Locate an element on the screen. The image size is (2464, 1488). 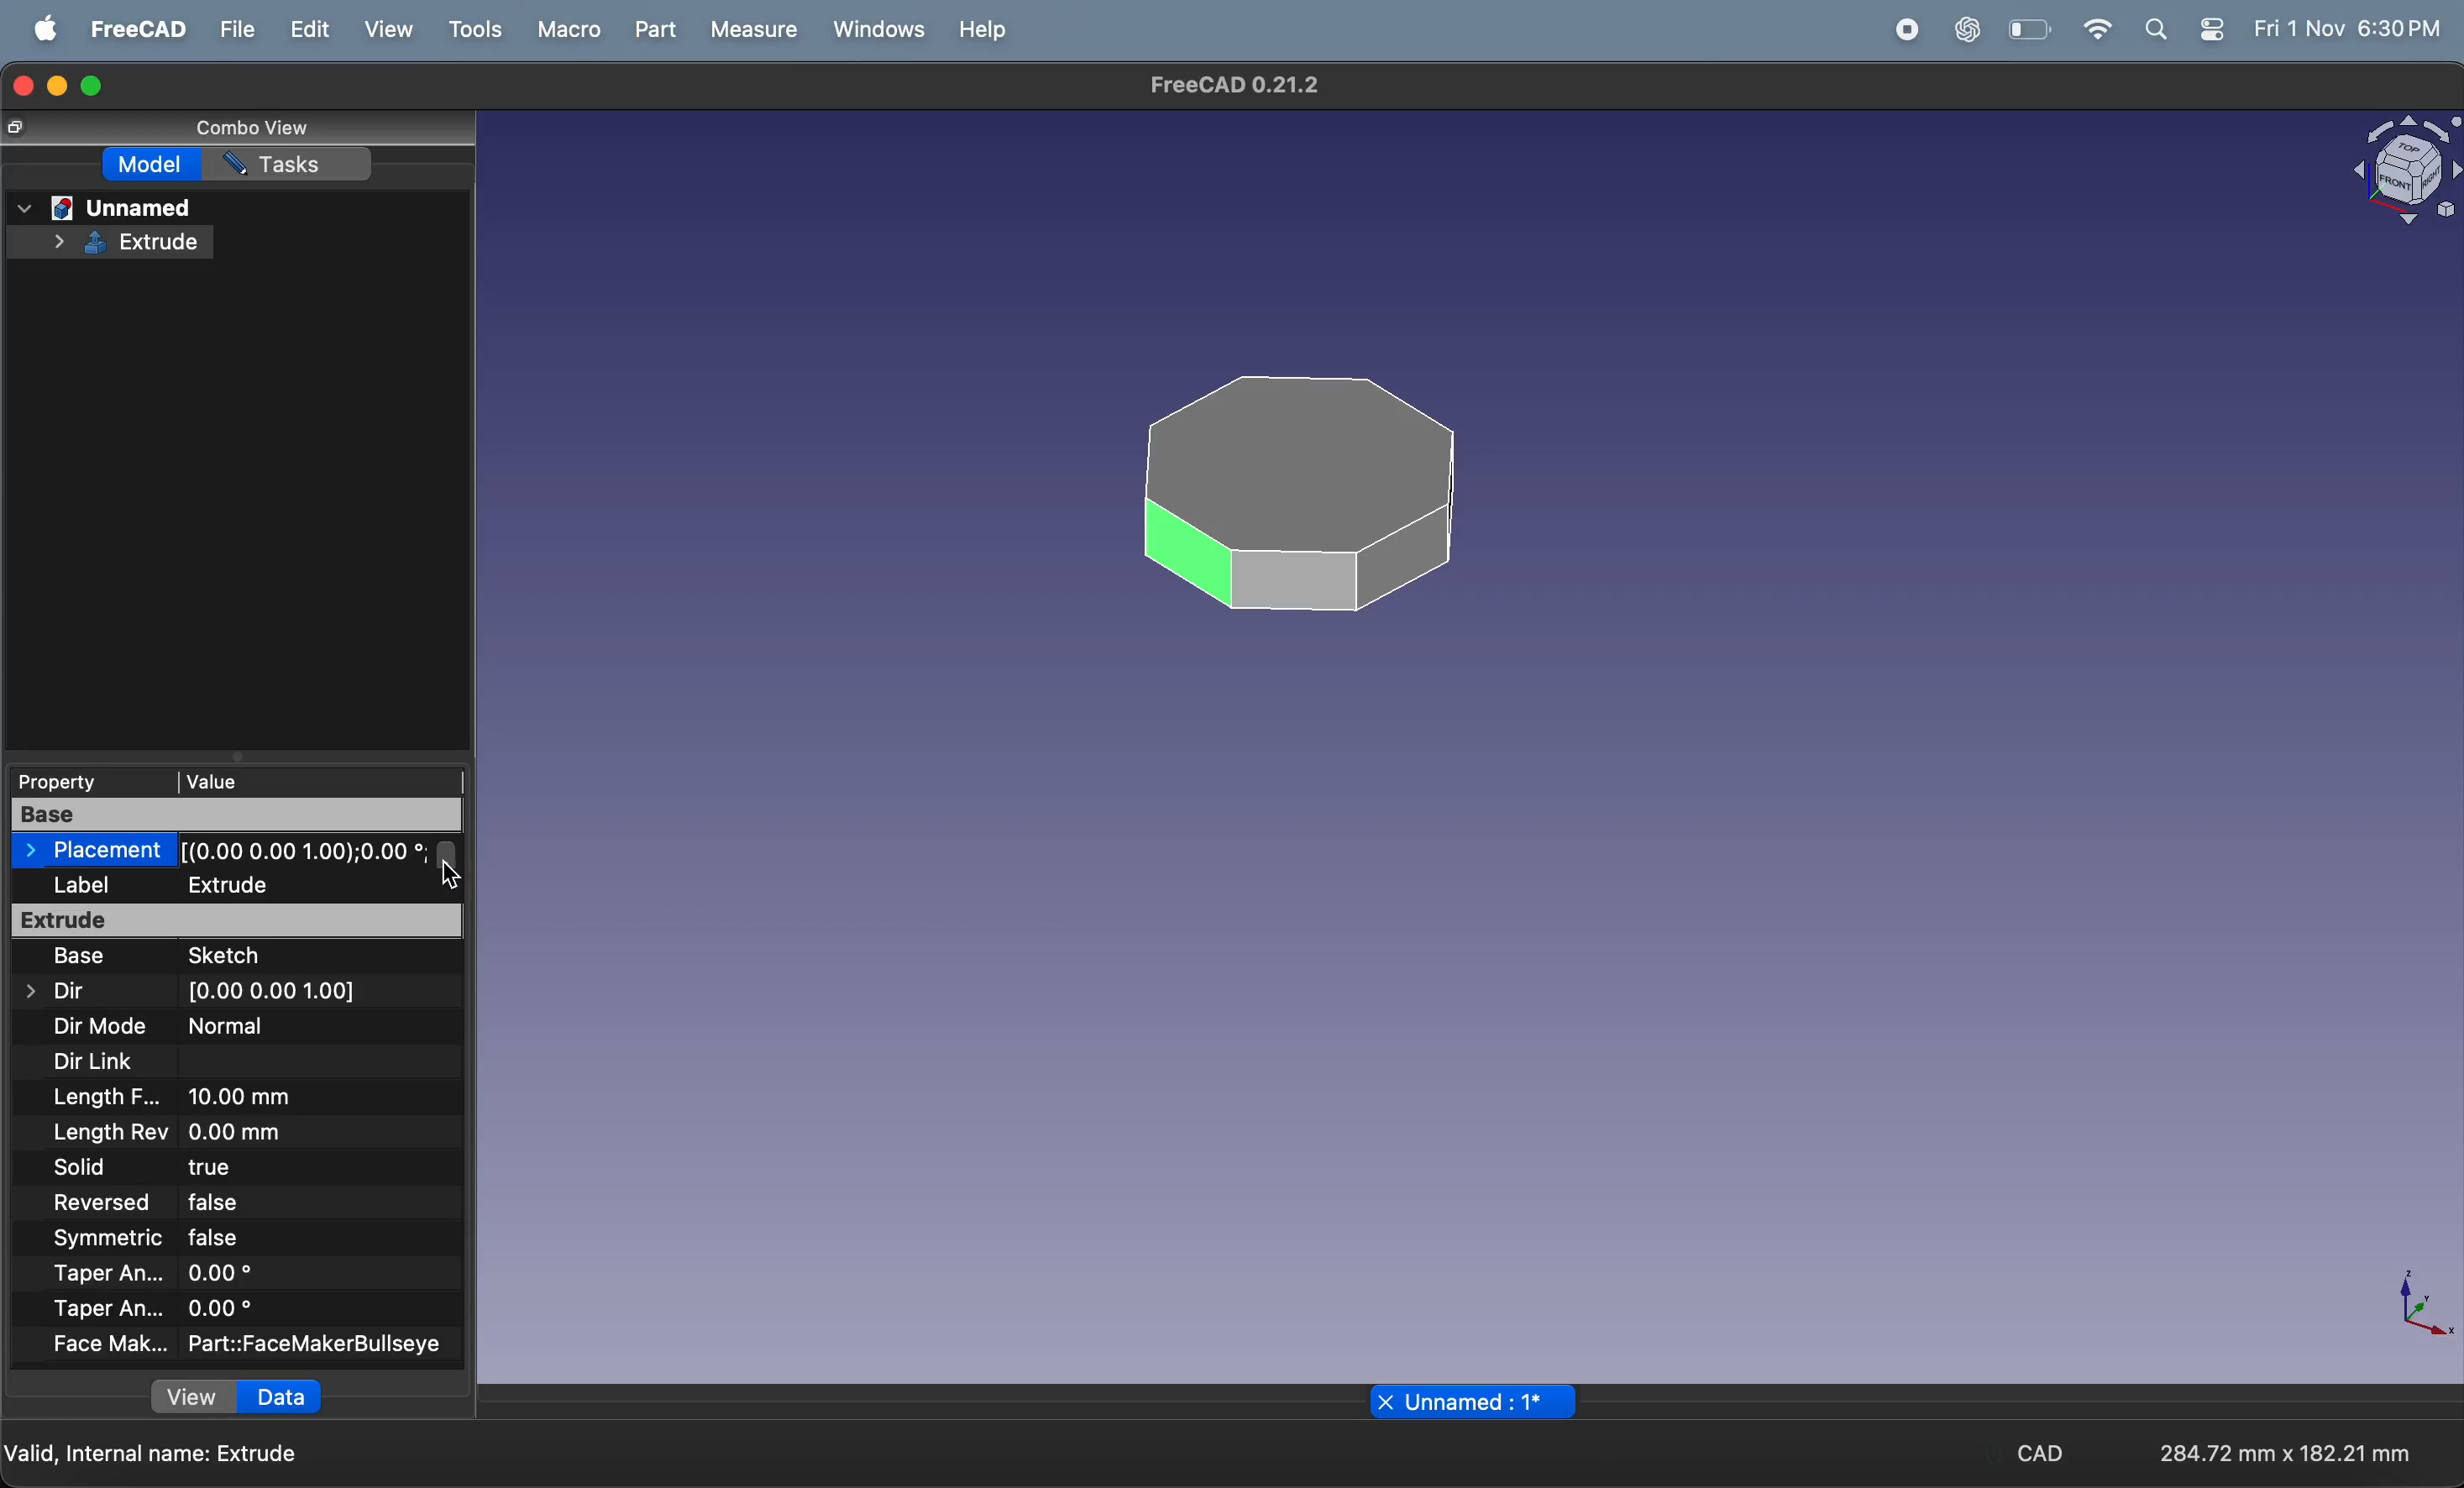
Unnamed is located at coordinates (105, 206).